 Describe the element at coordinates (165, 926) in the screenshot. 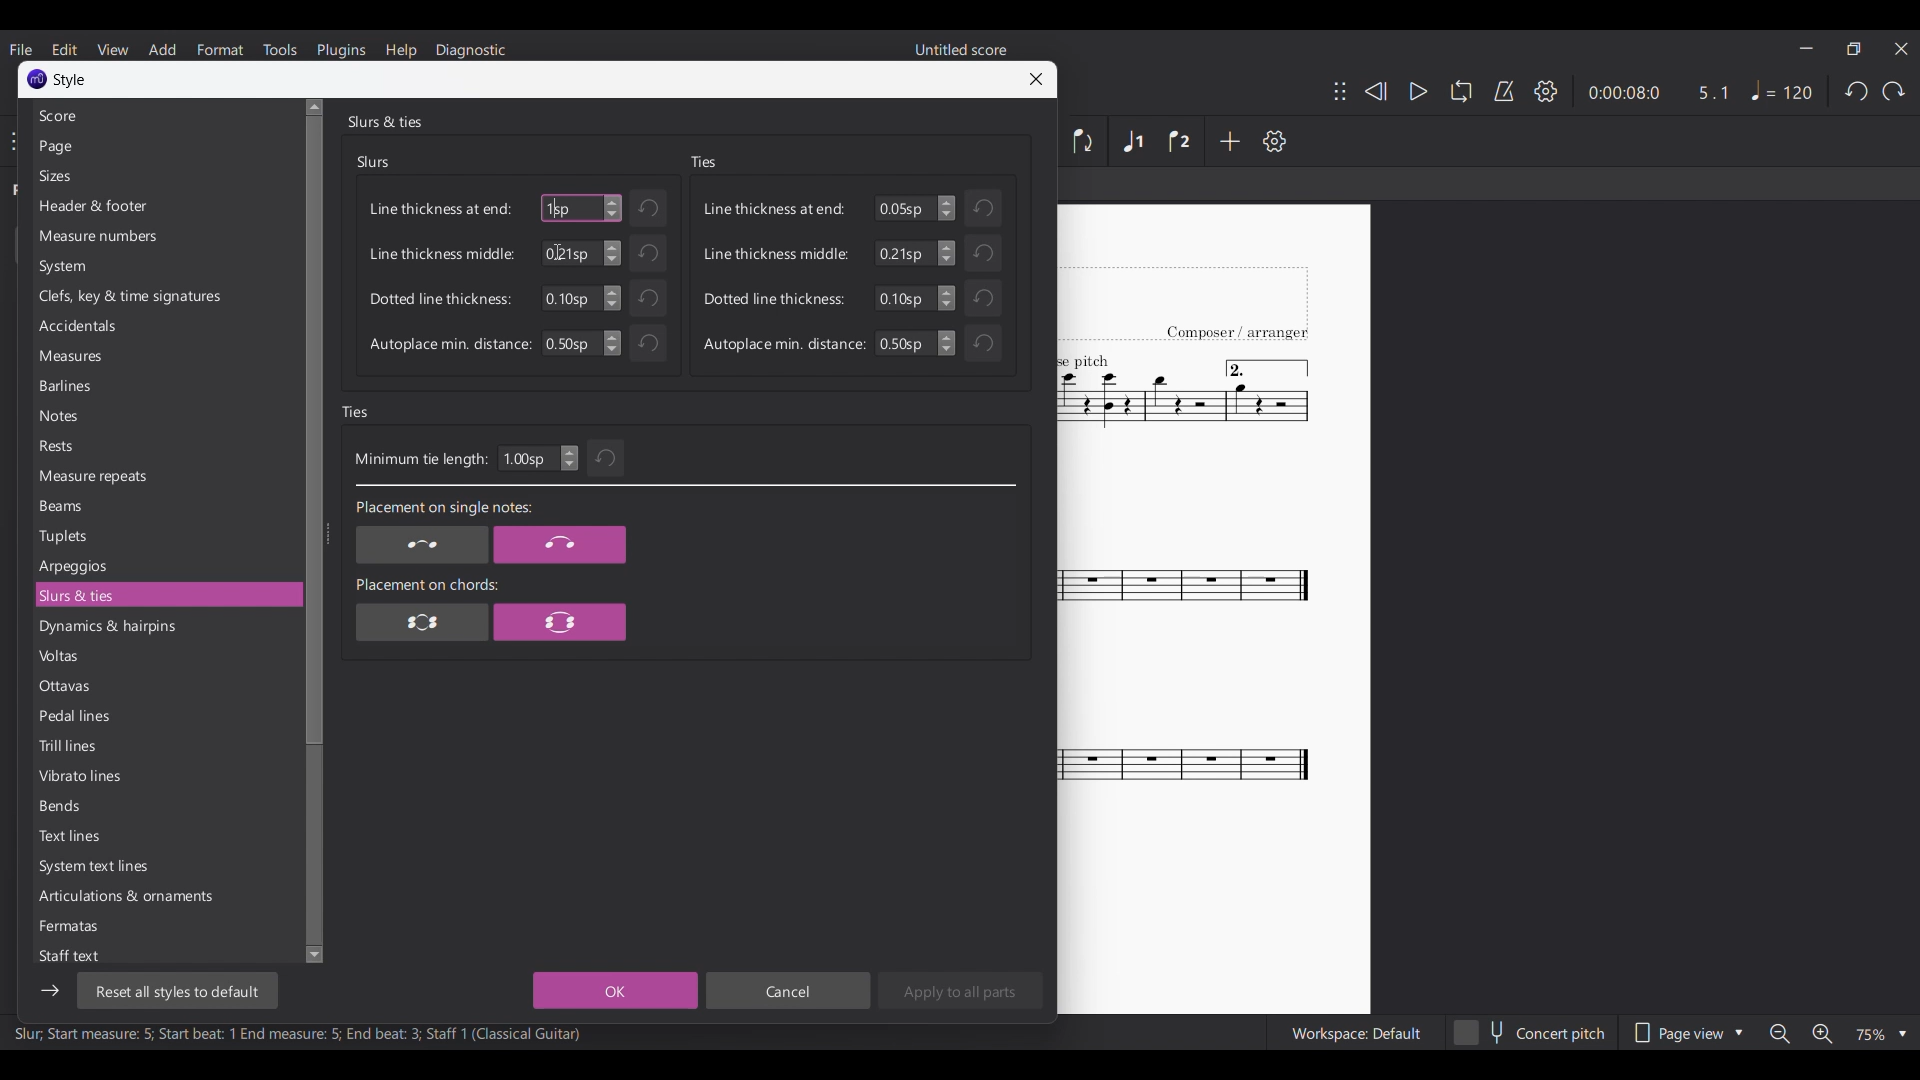

I see `Fermatas` at that location.